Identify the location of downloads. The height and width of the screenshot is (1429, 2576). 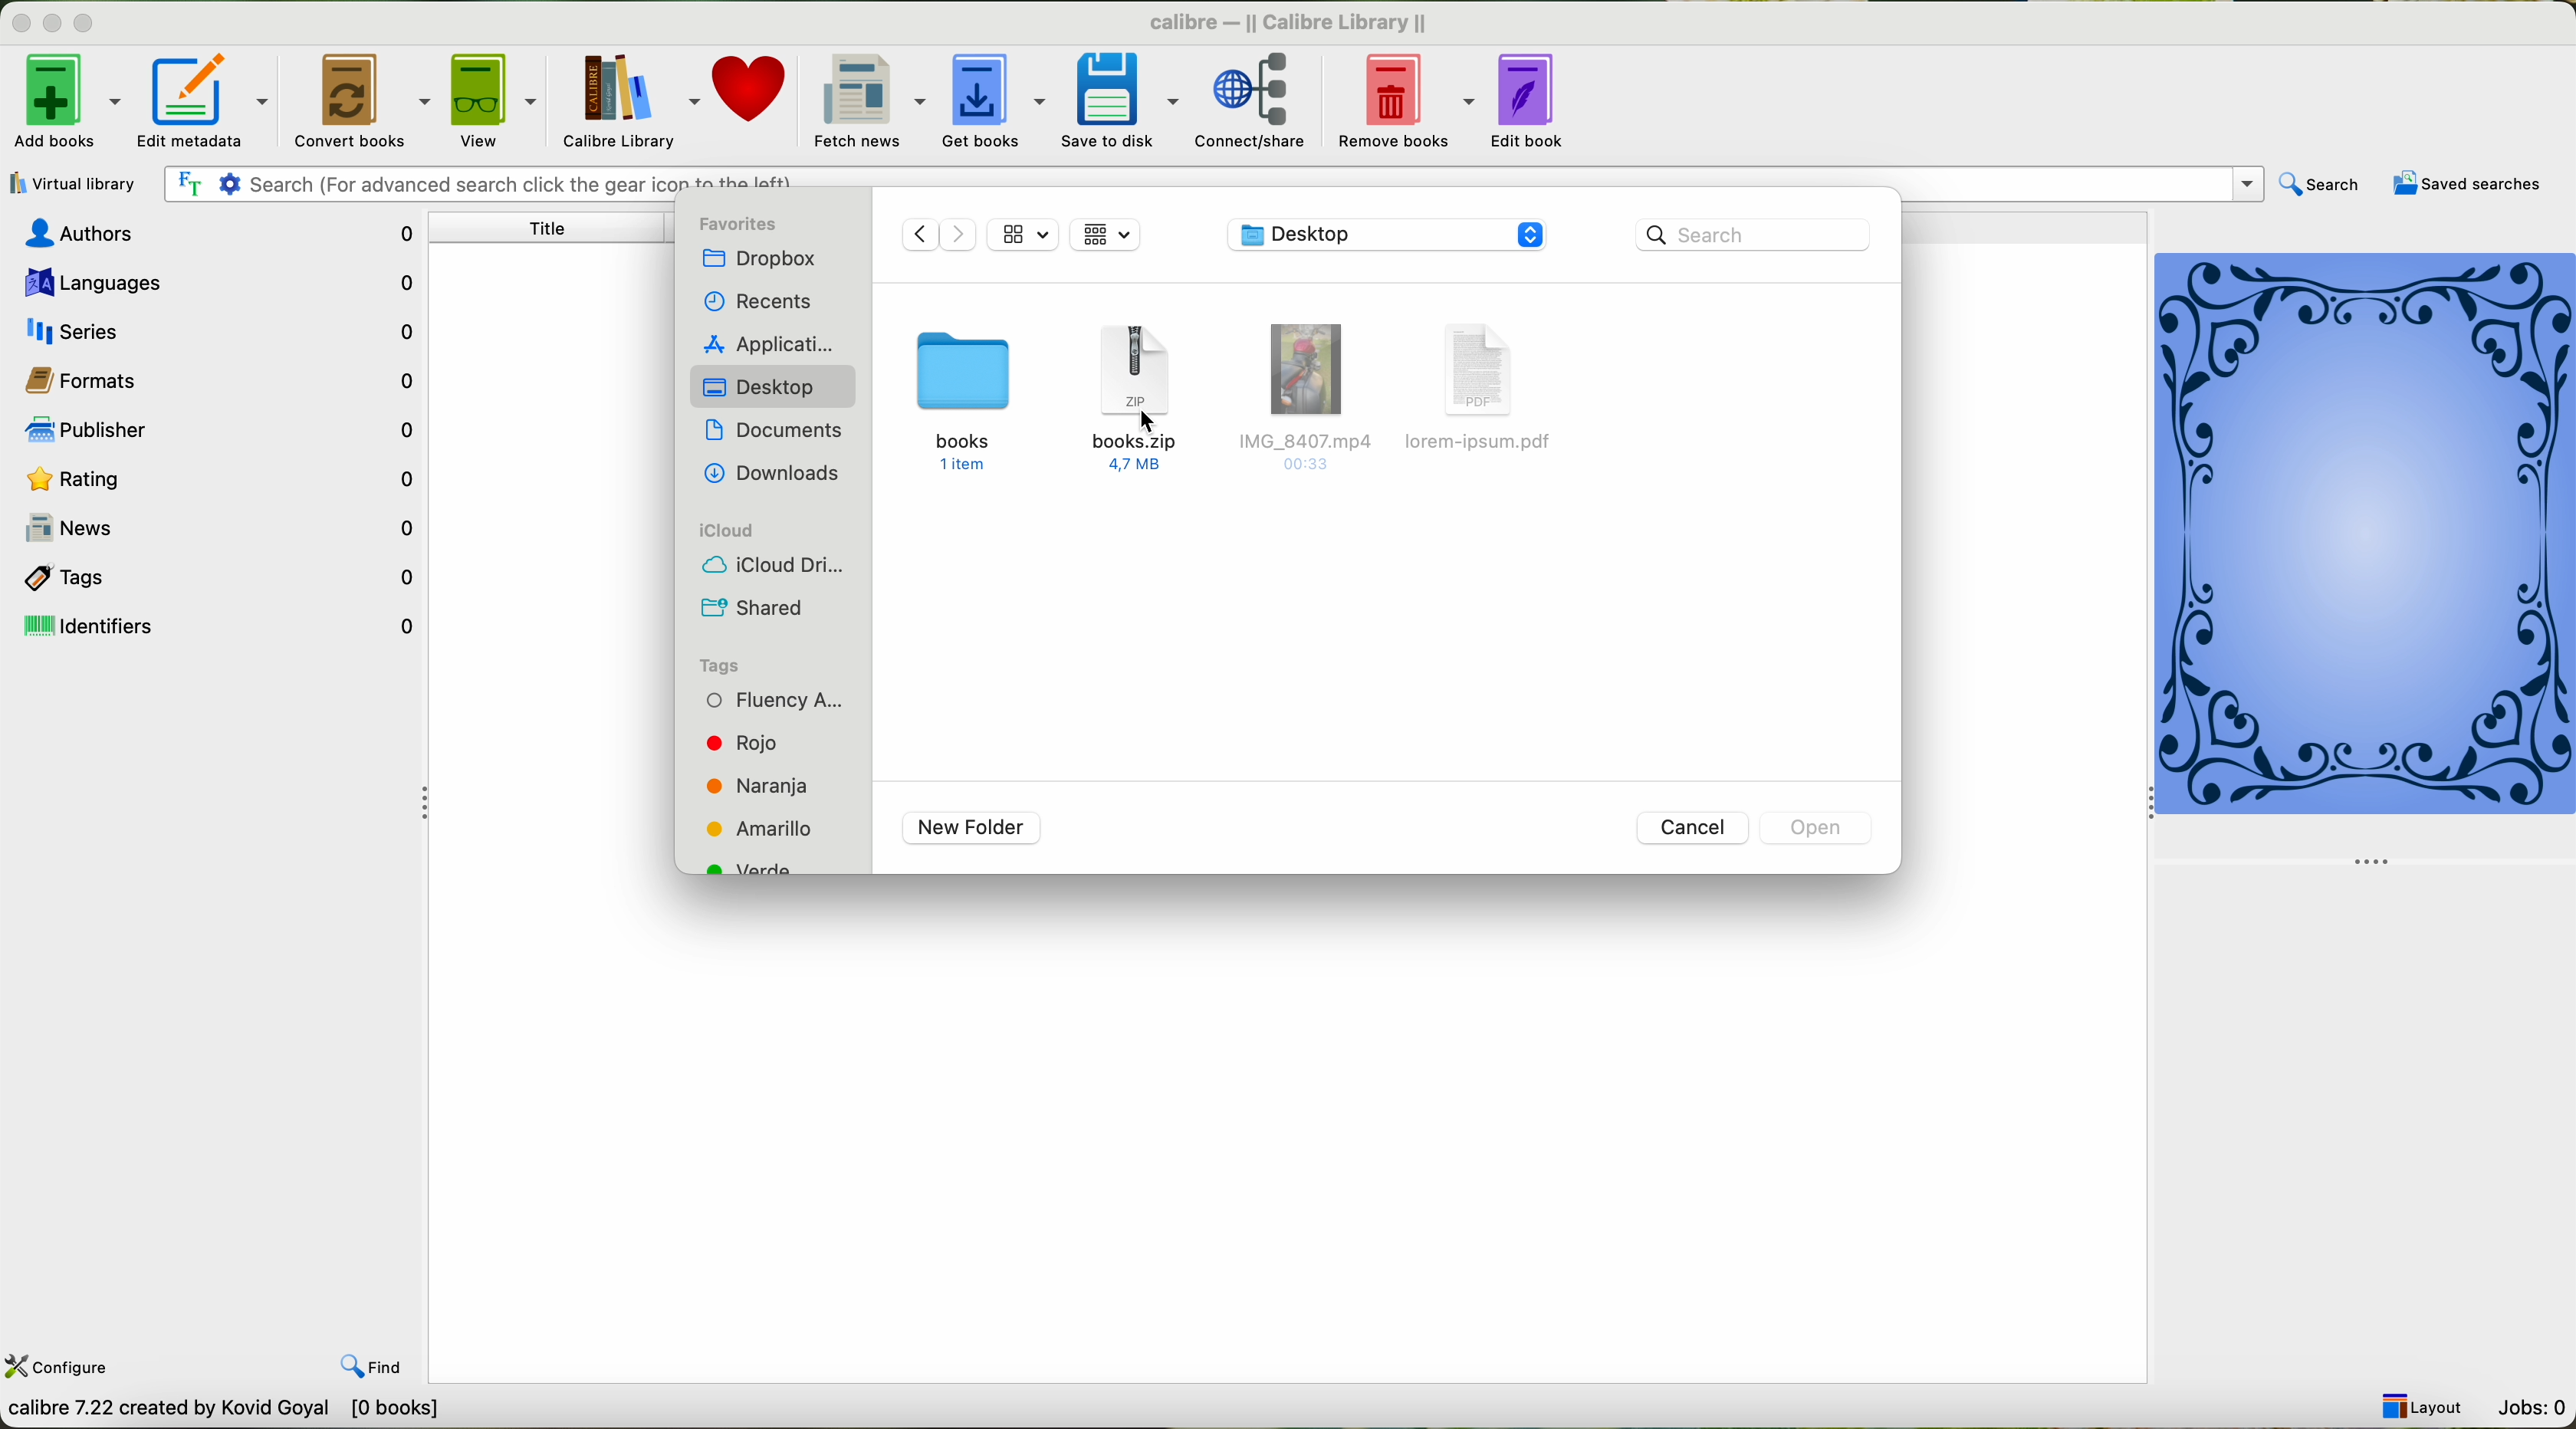
(773, 473).